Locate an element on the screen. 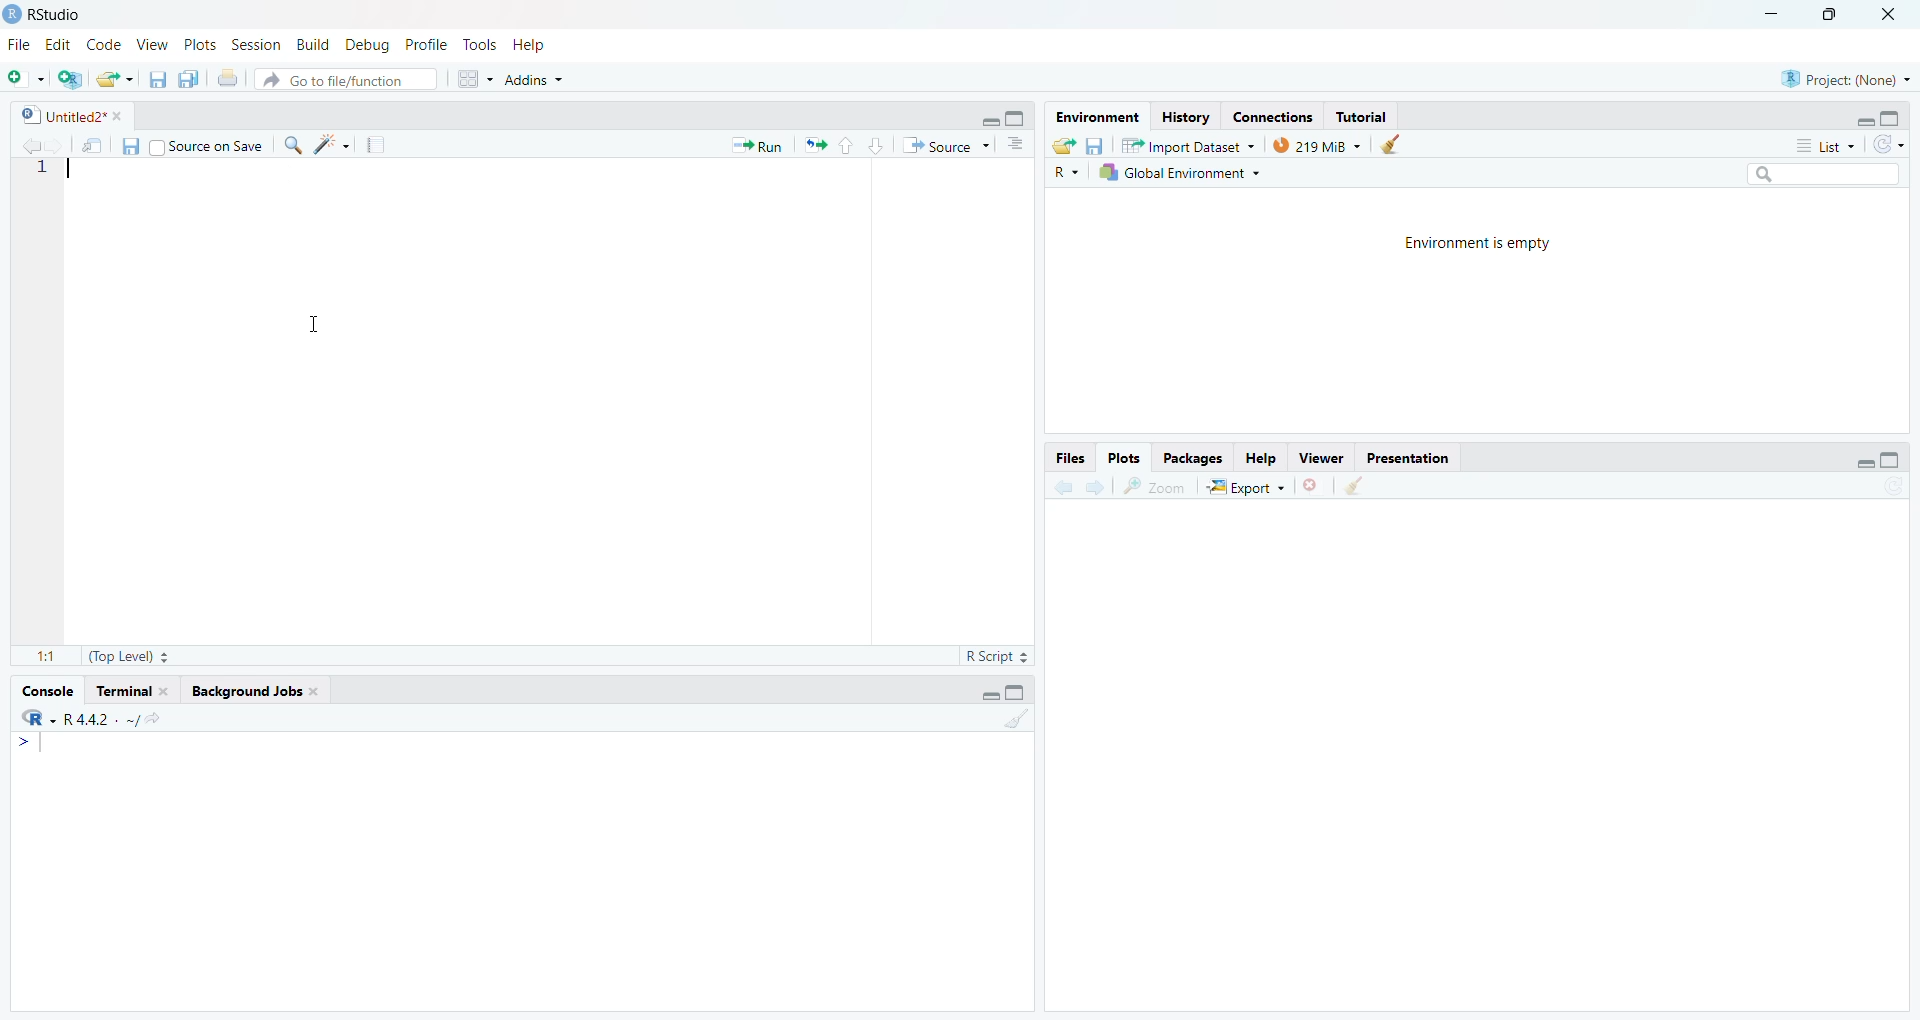  Environment is empty is located at coordinates (1479, 244).